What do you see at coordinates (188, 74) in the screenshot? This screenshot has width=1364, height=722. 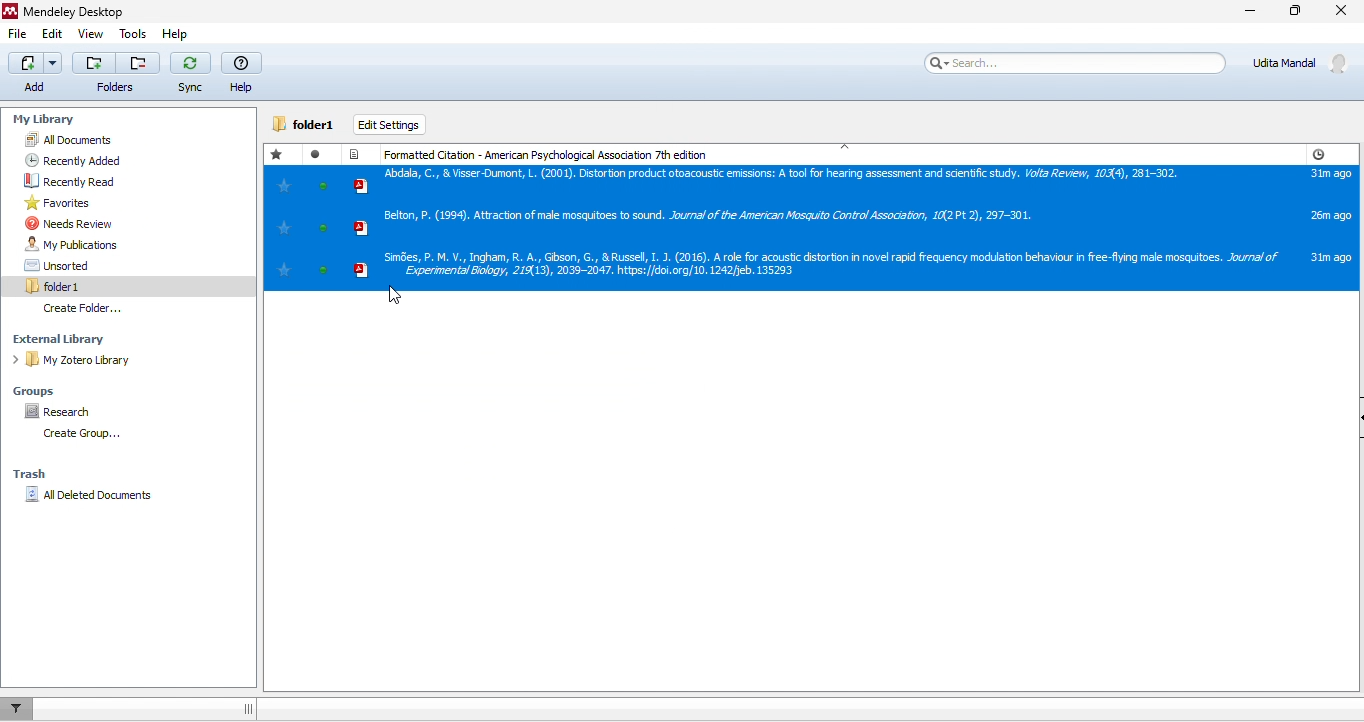 I see `sync` at bounding box center [188, 74].